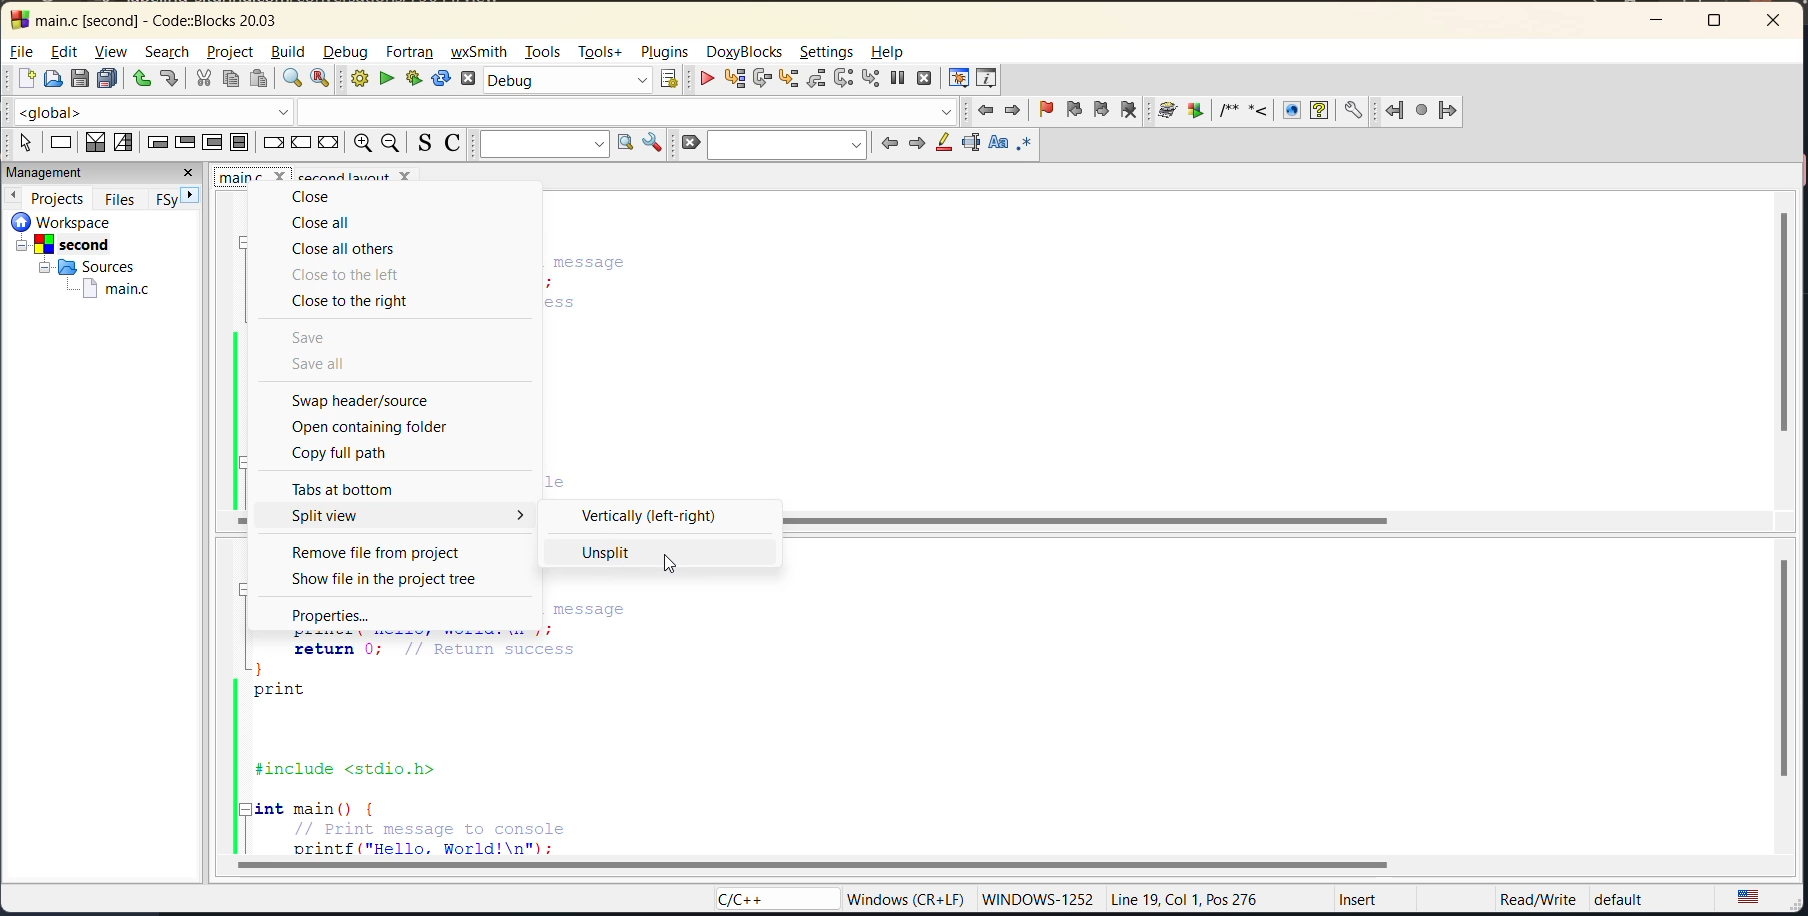 Image resolution: width=1808 pixels, height=916 pixels. Describe the element at coordinates (1539, 898) in the screenshot. I see `‘Read/Write` at that location.